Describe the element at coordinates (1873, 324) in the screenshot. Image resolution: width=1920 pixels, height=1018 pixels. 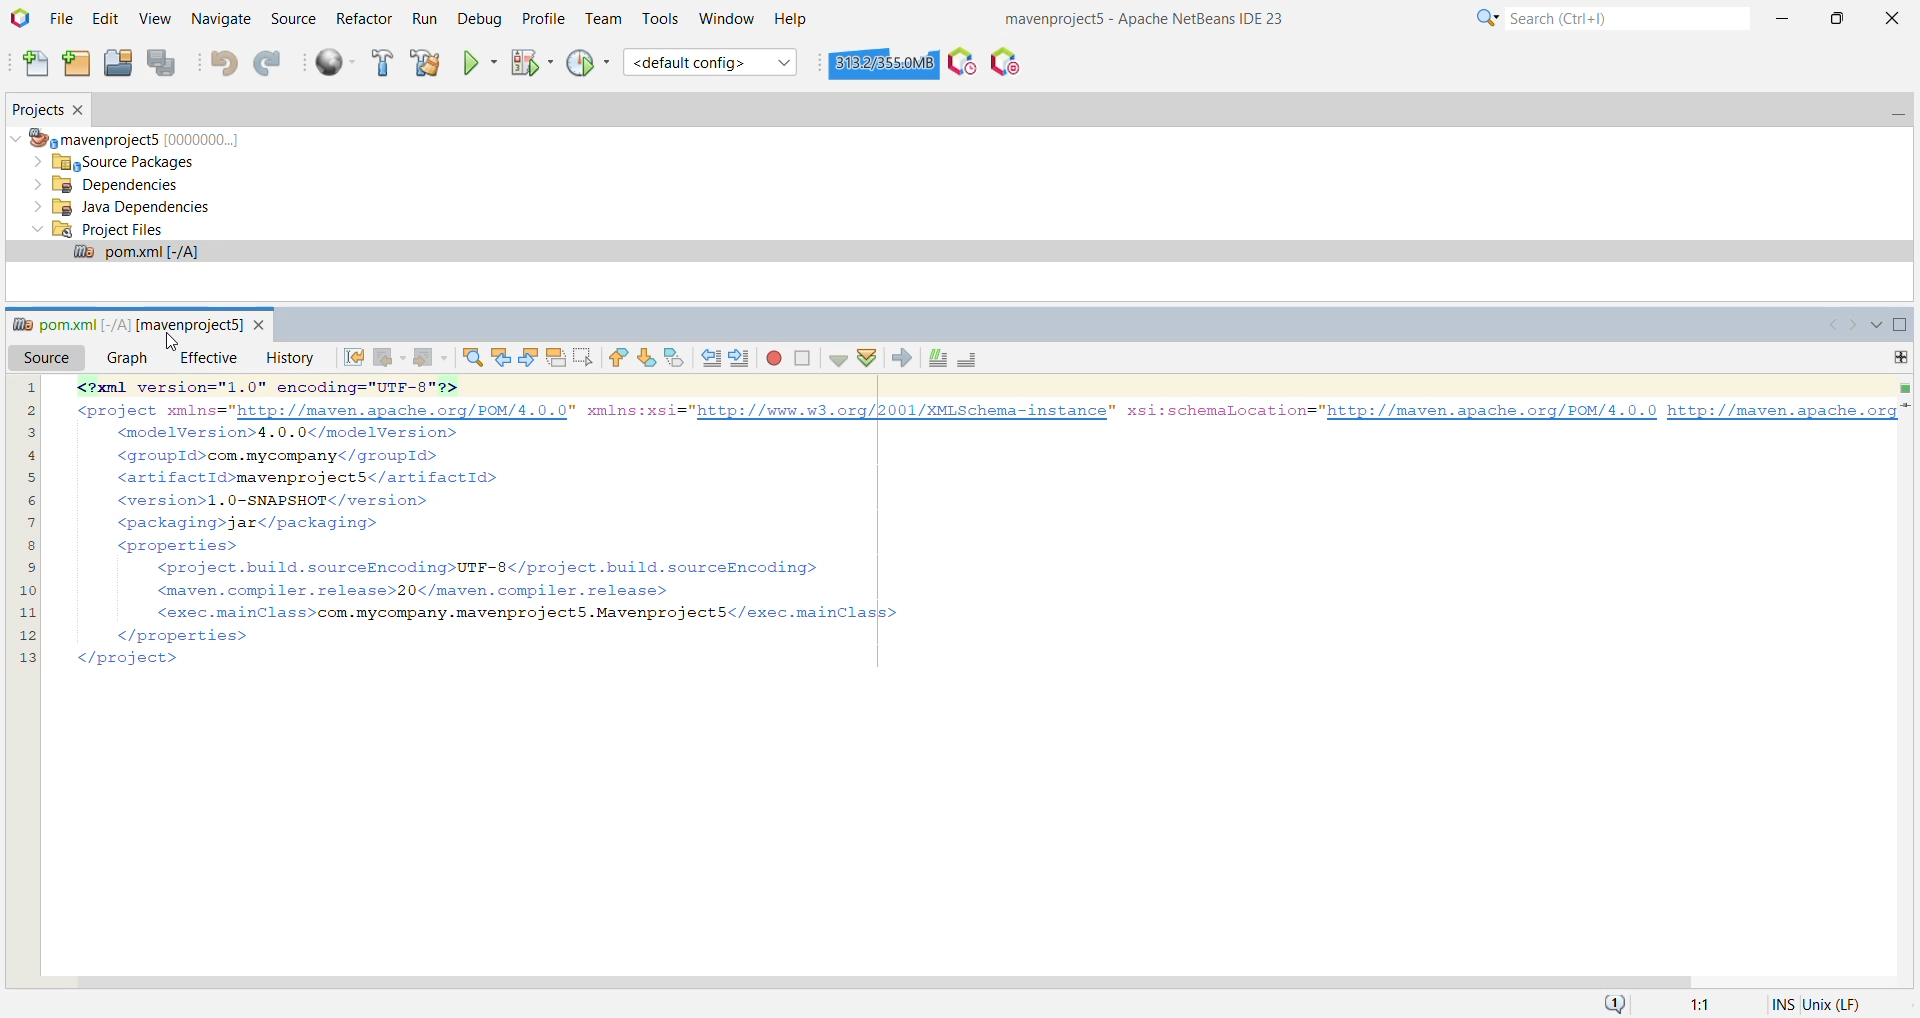
I see `Show All Opened Documents` at that location.